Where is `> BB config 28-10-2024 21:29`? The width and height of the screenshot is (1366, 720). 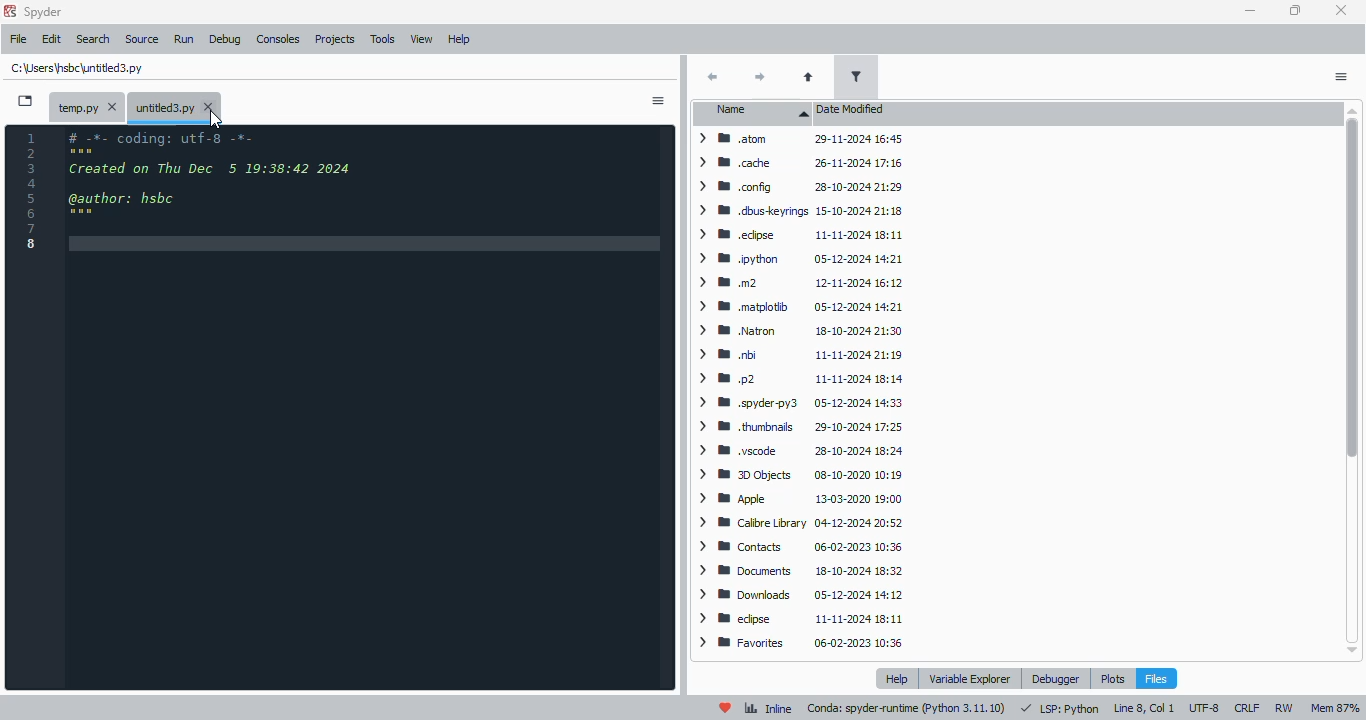 > BB config 28-10-2024 21:29 is located at coordinates (796, 188).